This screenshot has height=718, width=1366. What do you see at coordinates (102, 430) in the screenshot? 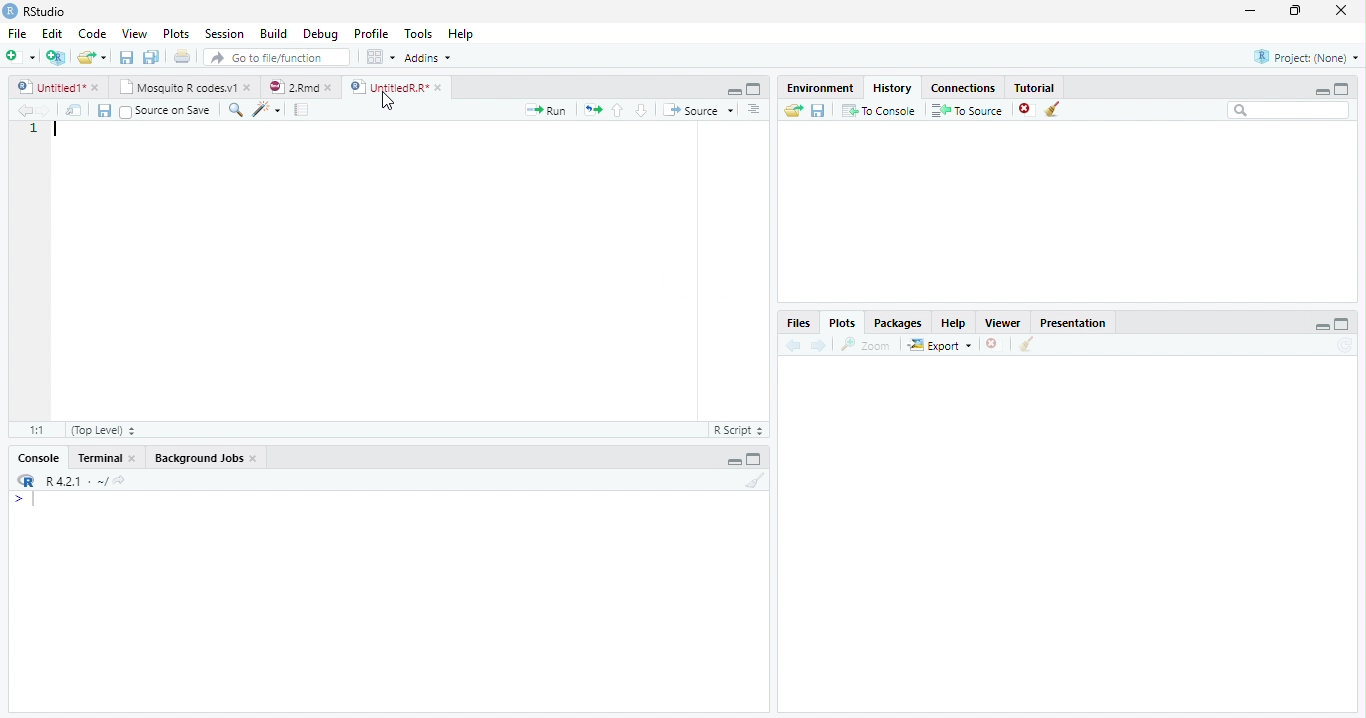
I see `(Top Level)` at bounding box center [102, 430].